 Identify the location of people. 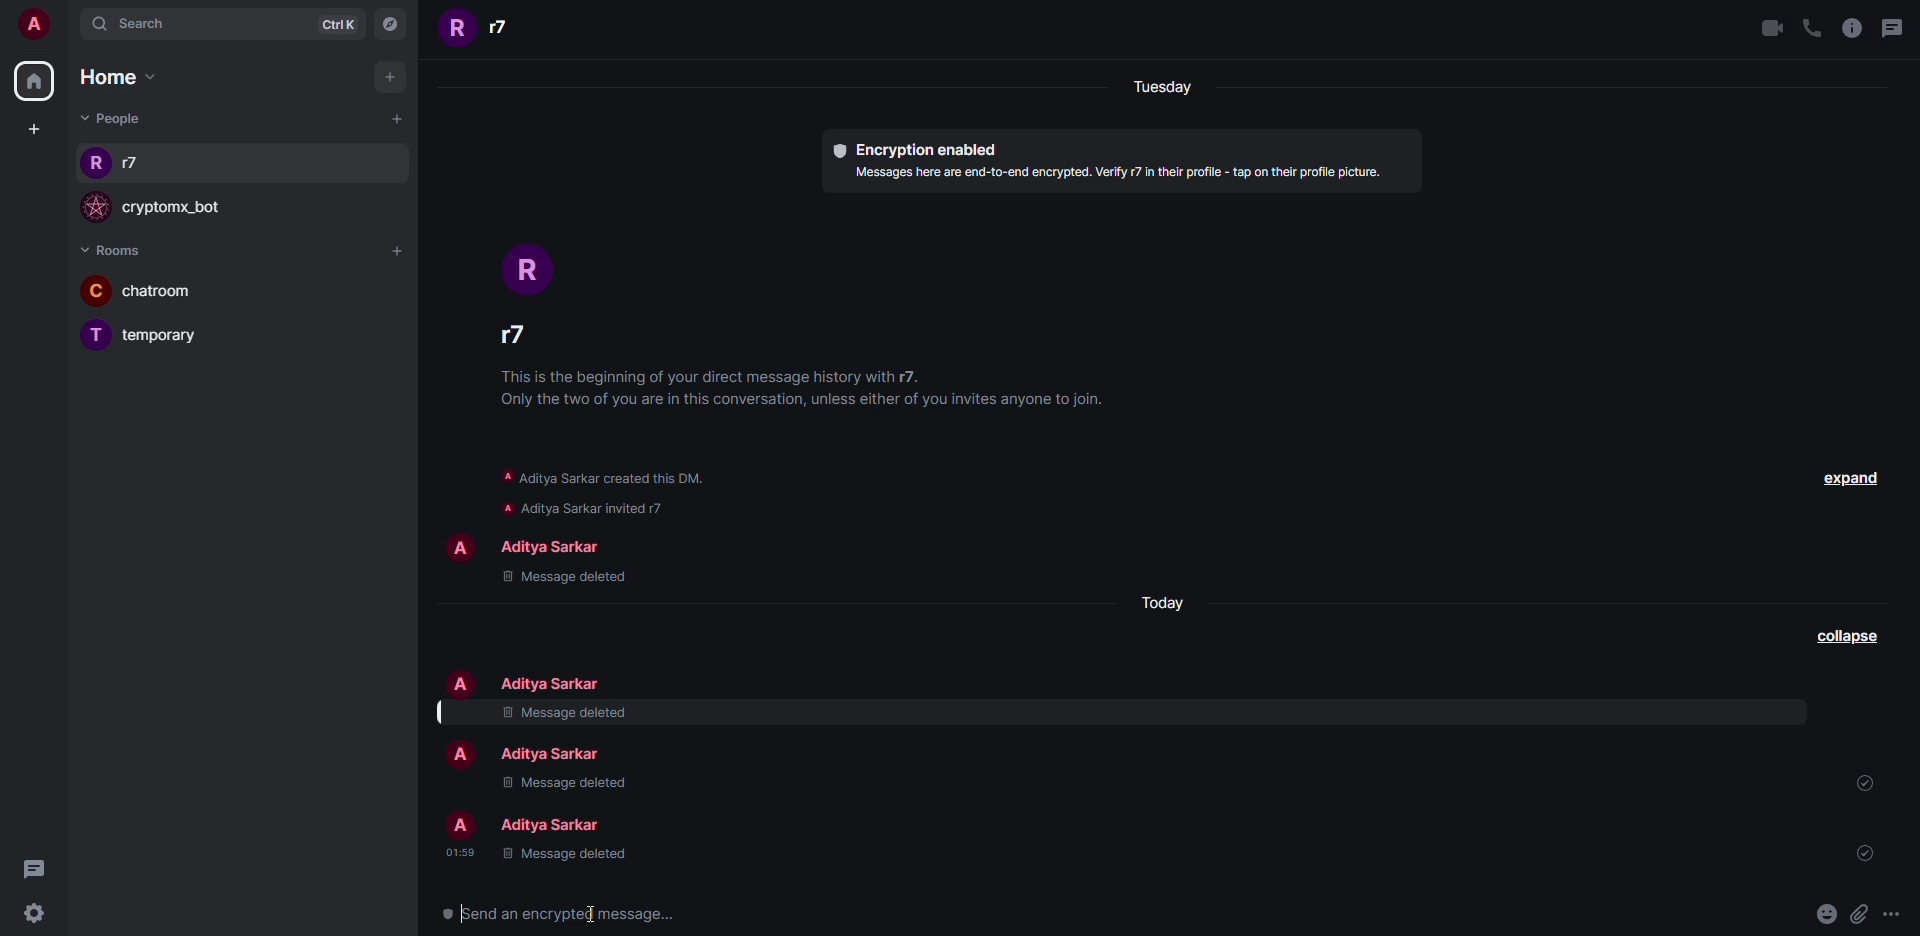
(551, 545).